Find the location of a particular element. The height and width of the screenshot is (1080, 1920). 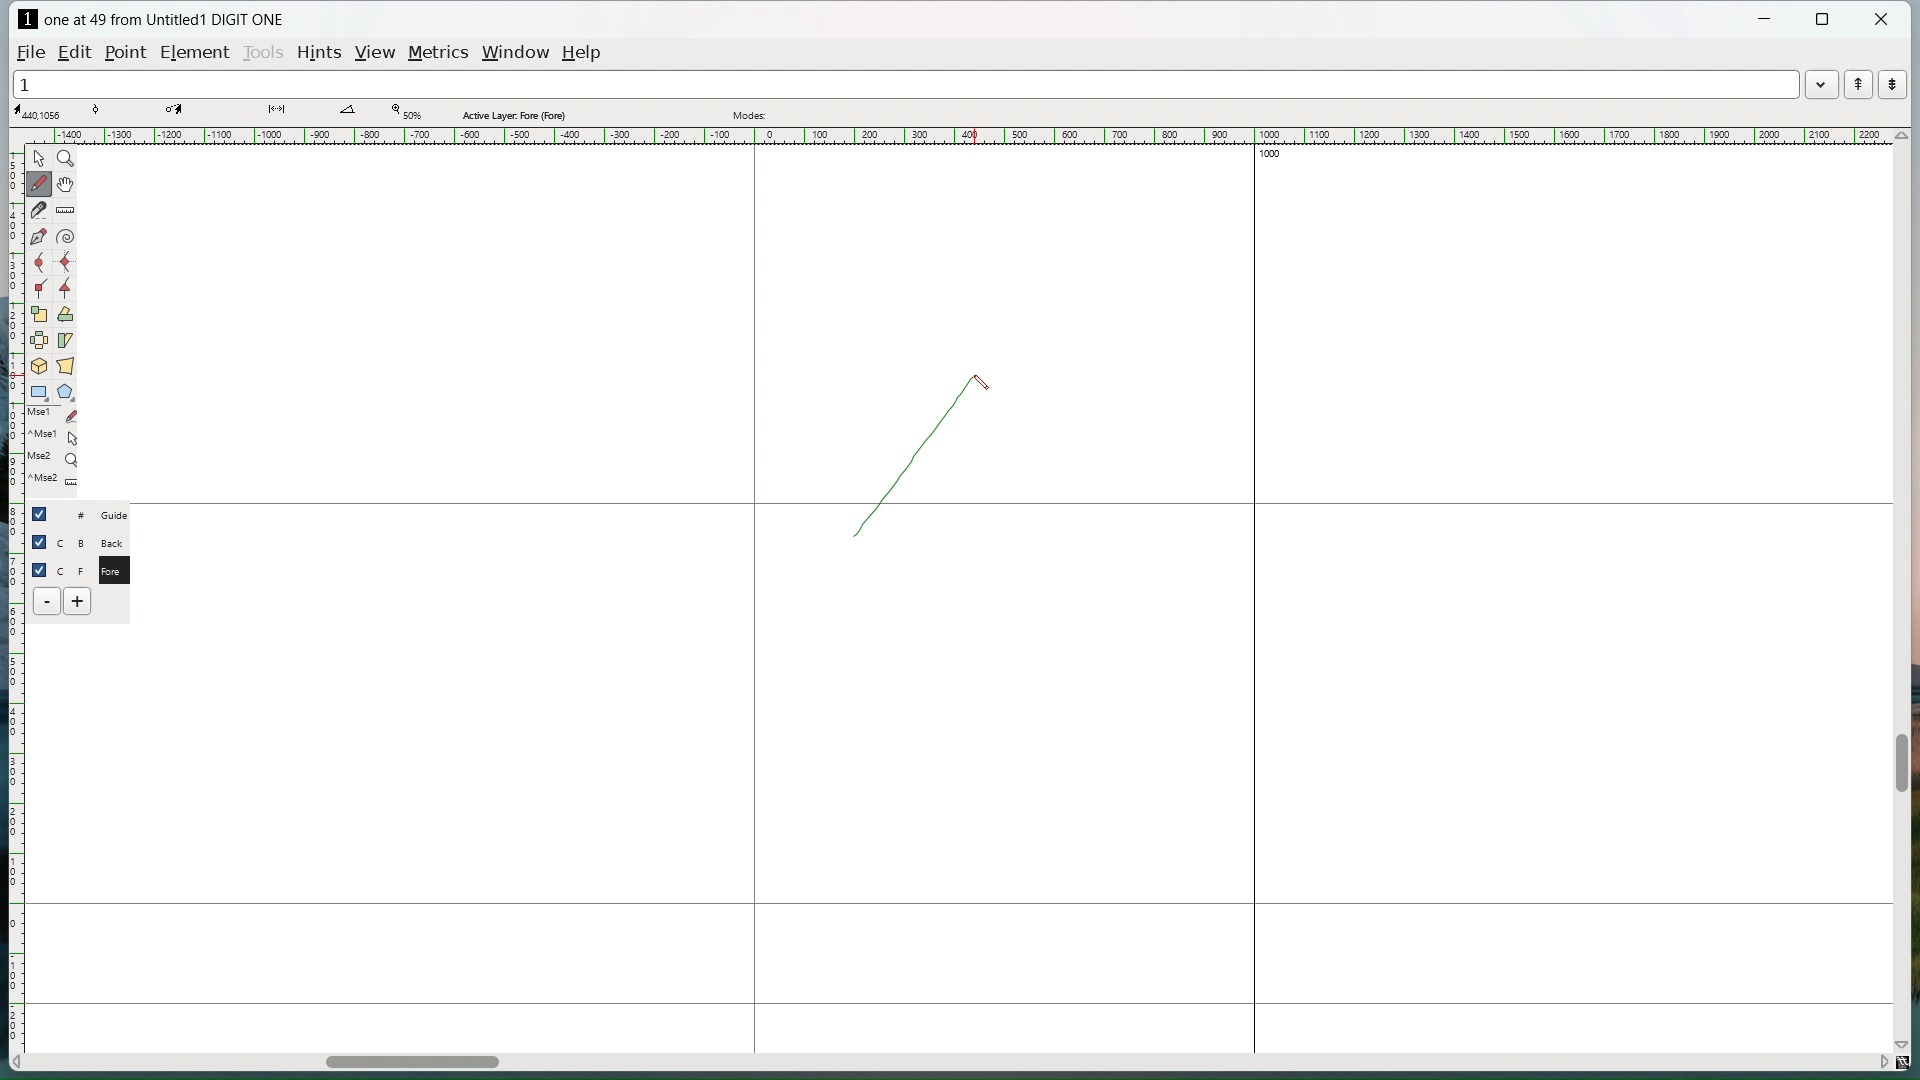

rotate is located at coordinates (65, 314).